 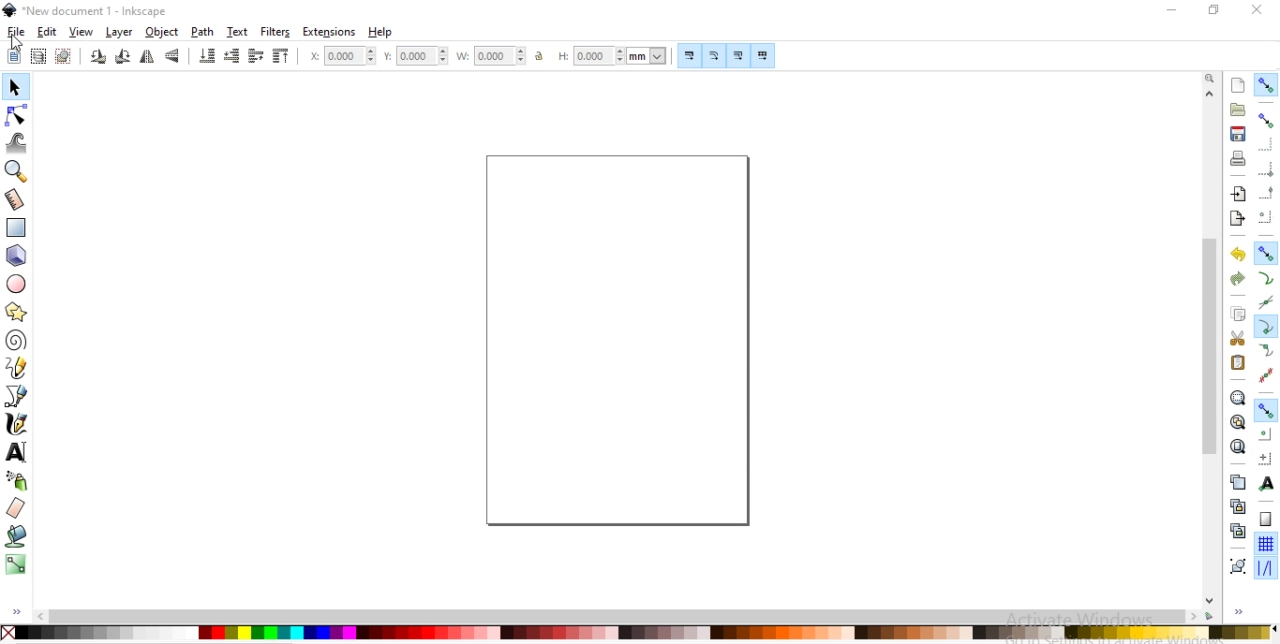 I want to click on snap text anchors and baselines, so click(x=1264, y=483).